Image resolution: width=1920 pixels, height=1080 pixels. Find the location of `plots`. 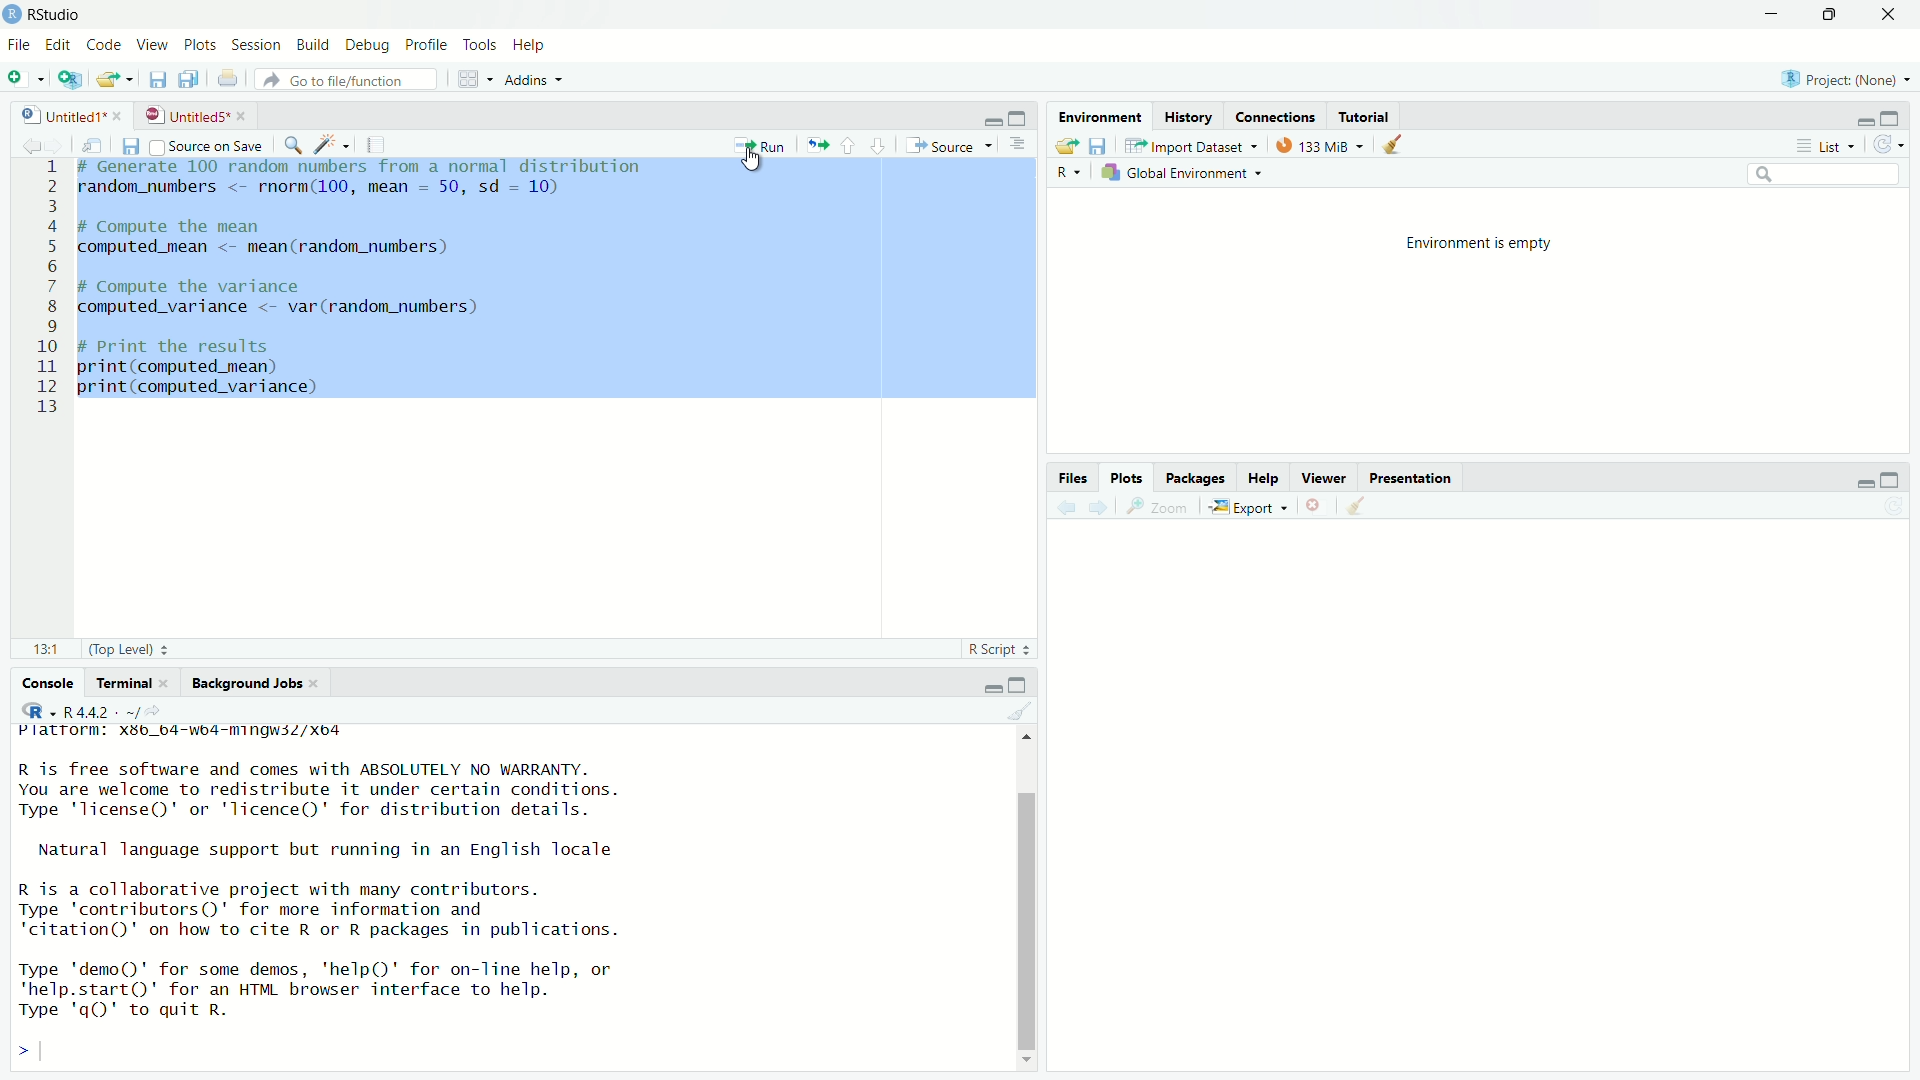

plots is located at coordinates (1128, 477).